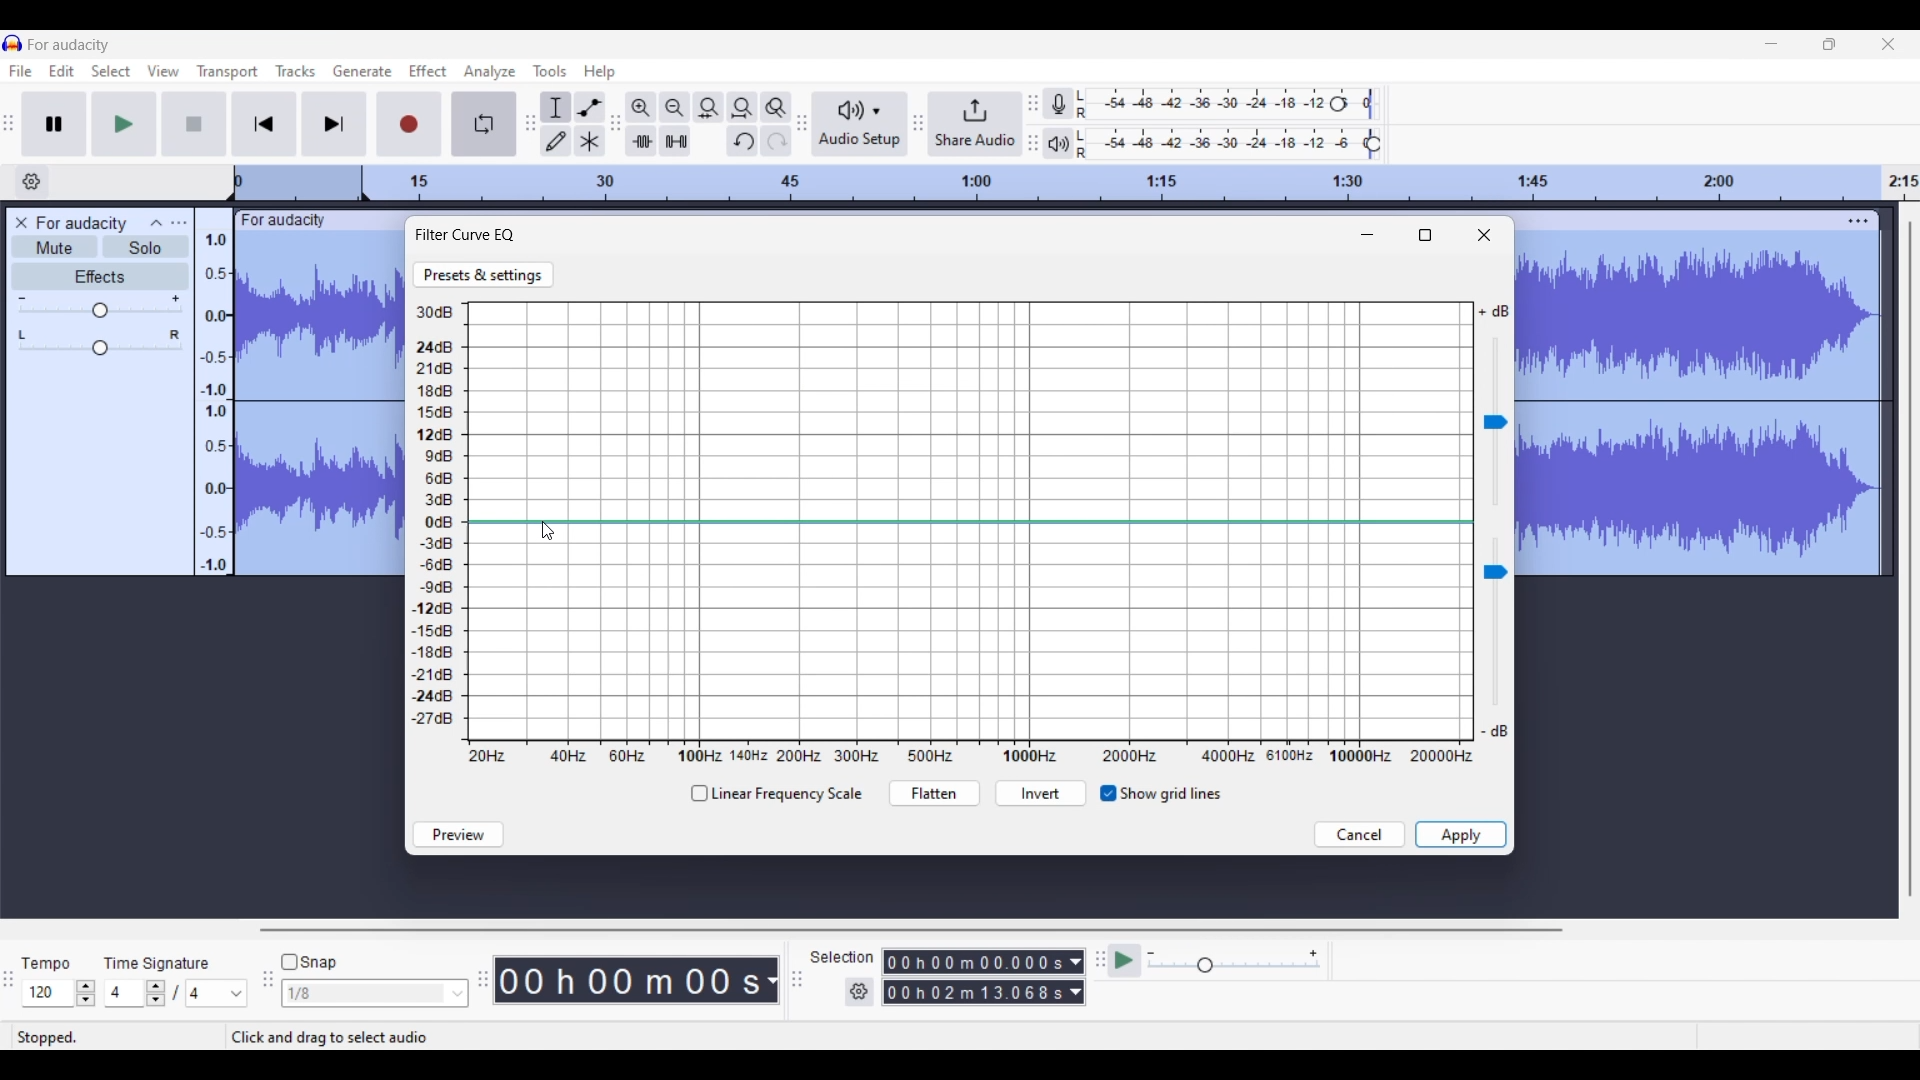 The height and width of the screenshot is (1080, 1920). I want to click on Selection, so click(842, 959).